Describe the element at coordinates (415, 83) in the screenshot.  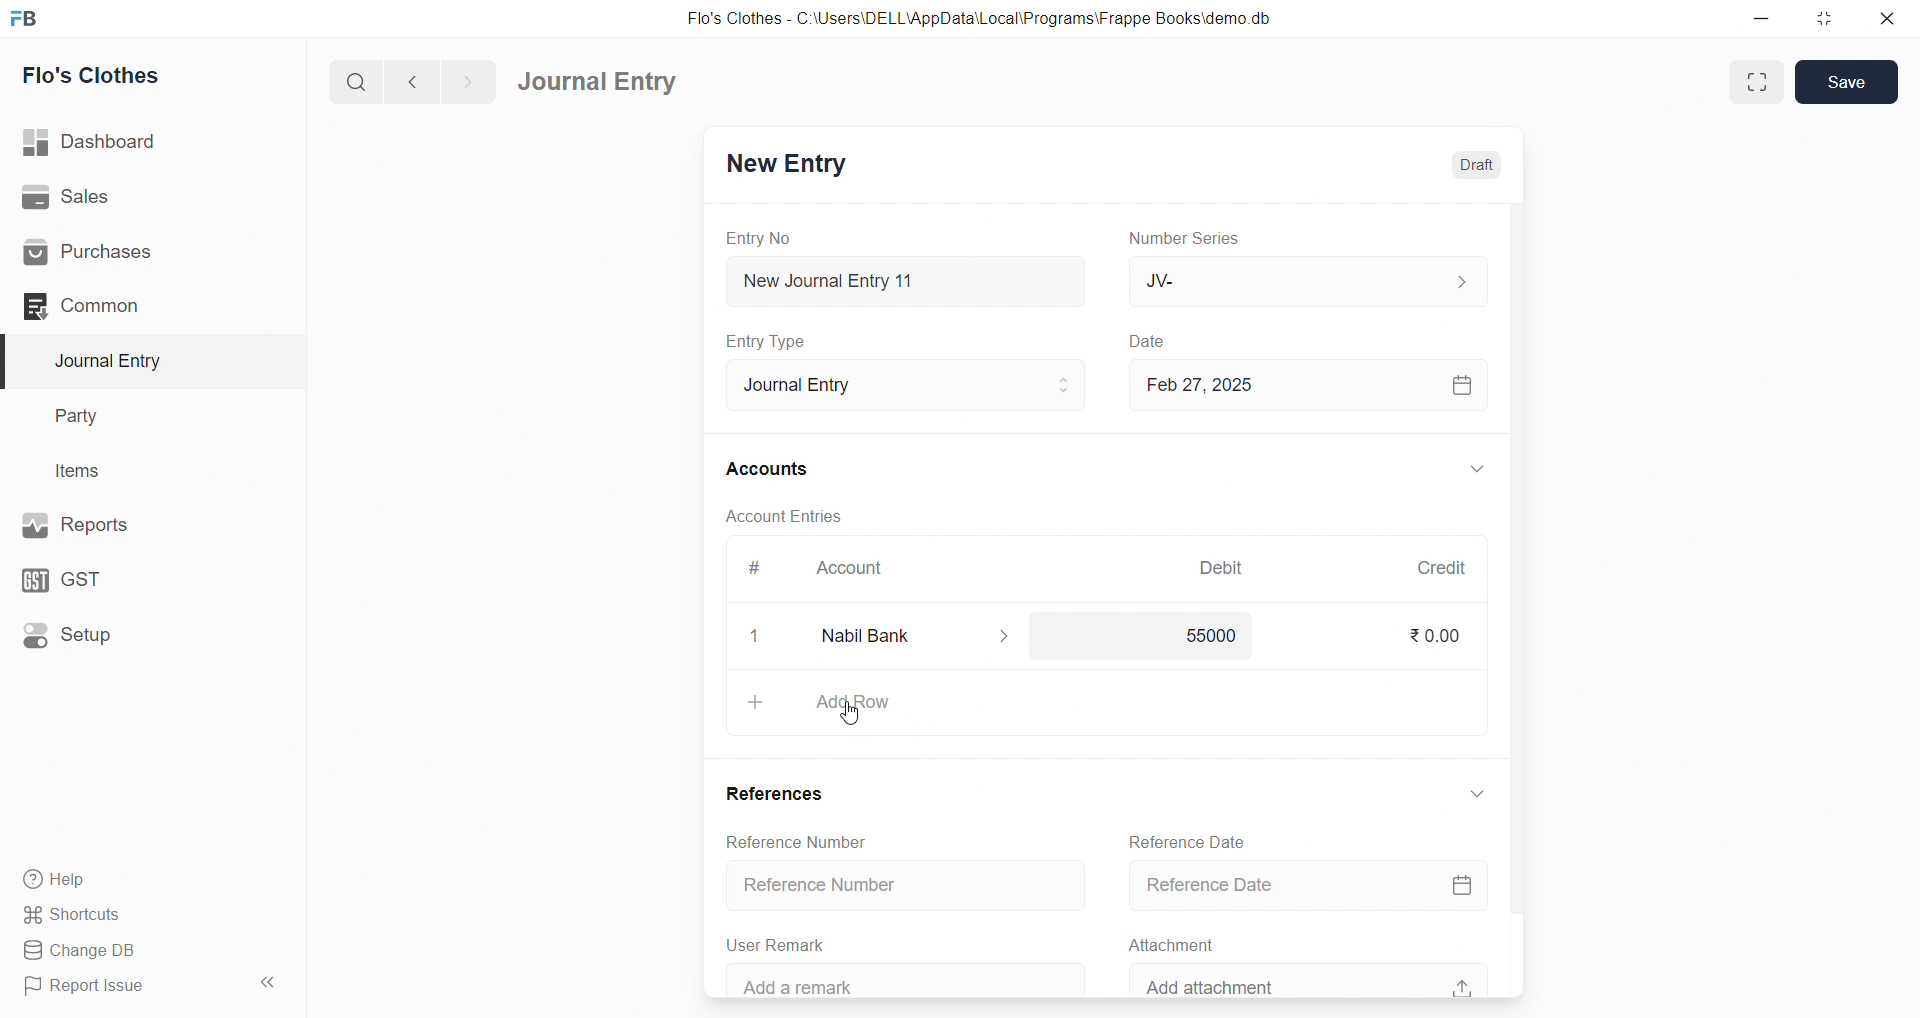
I see `navigate backward` at that location.